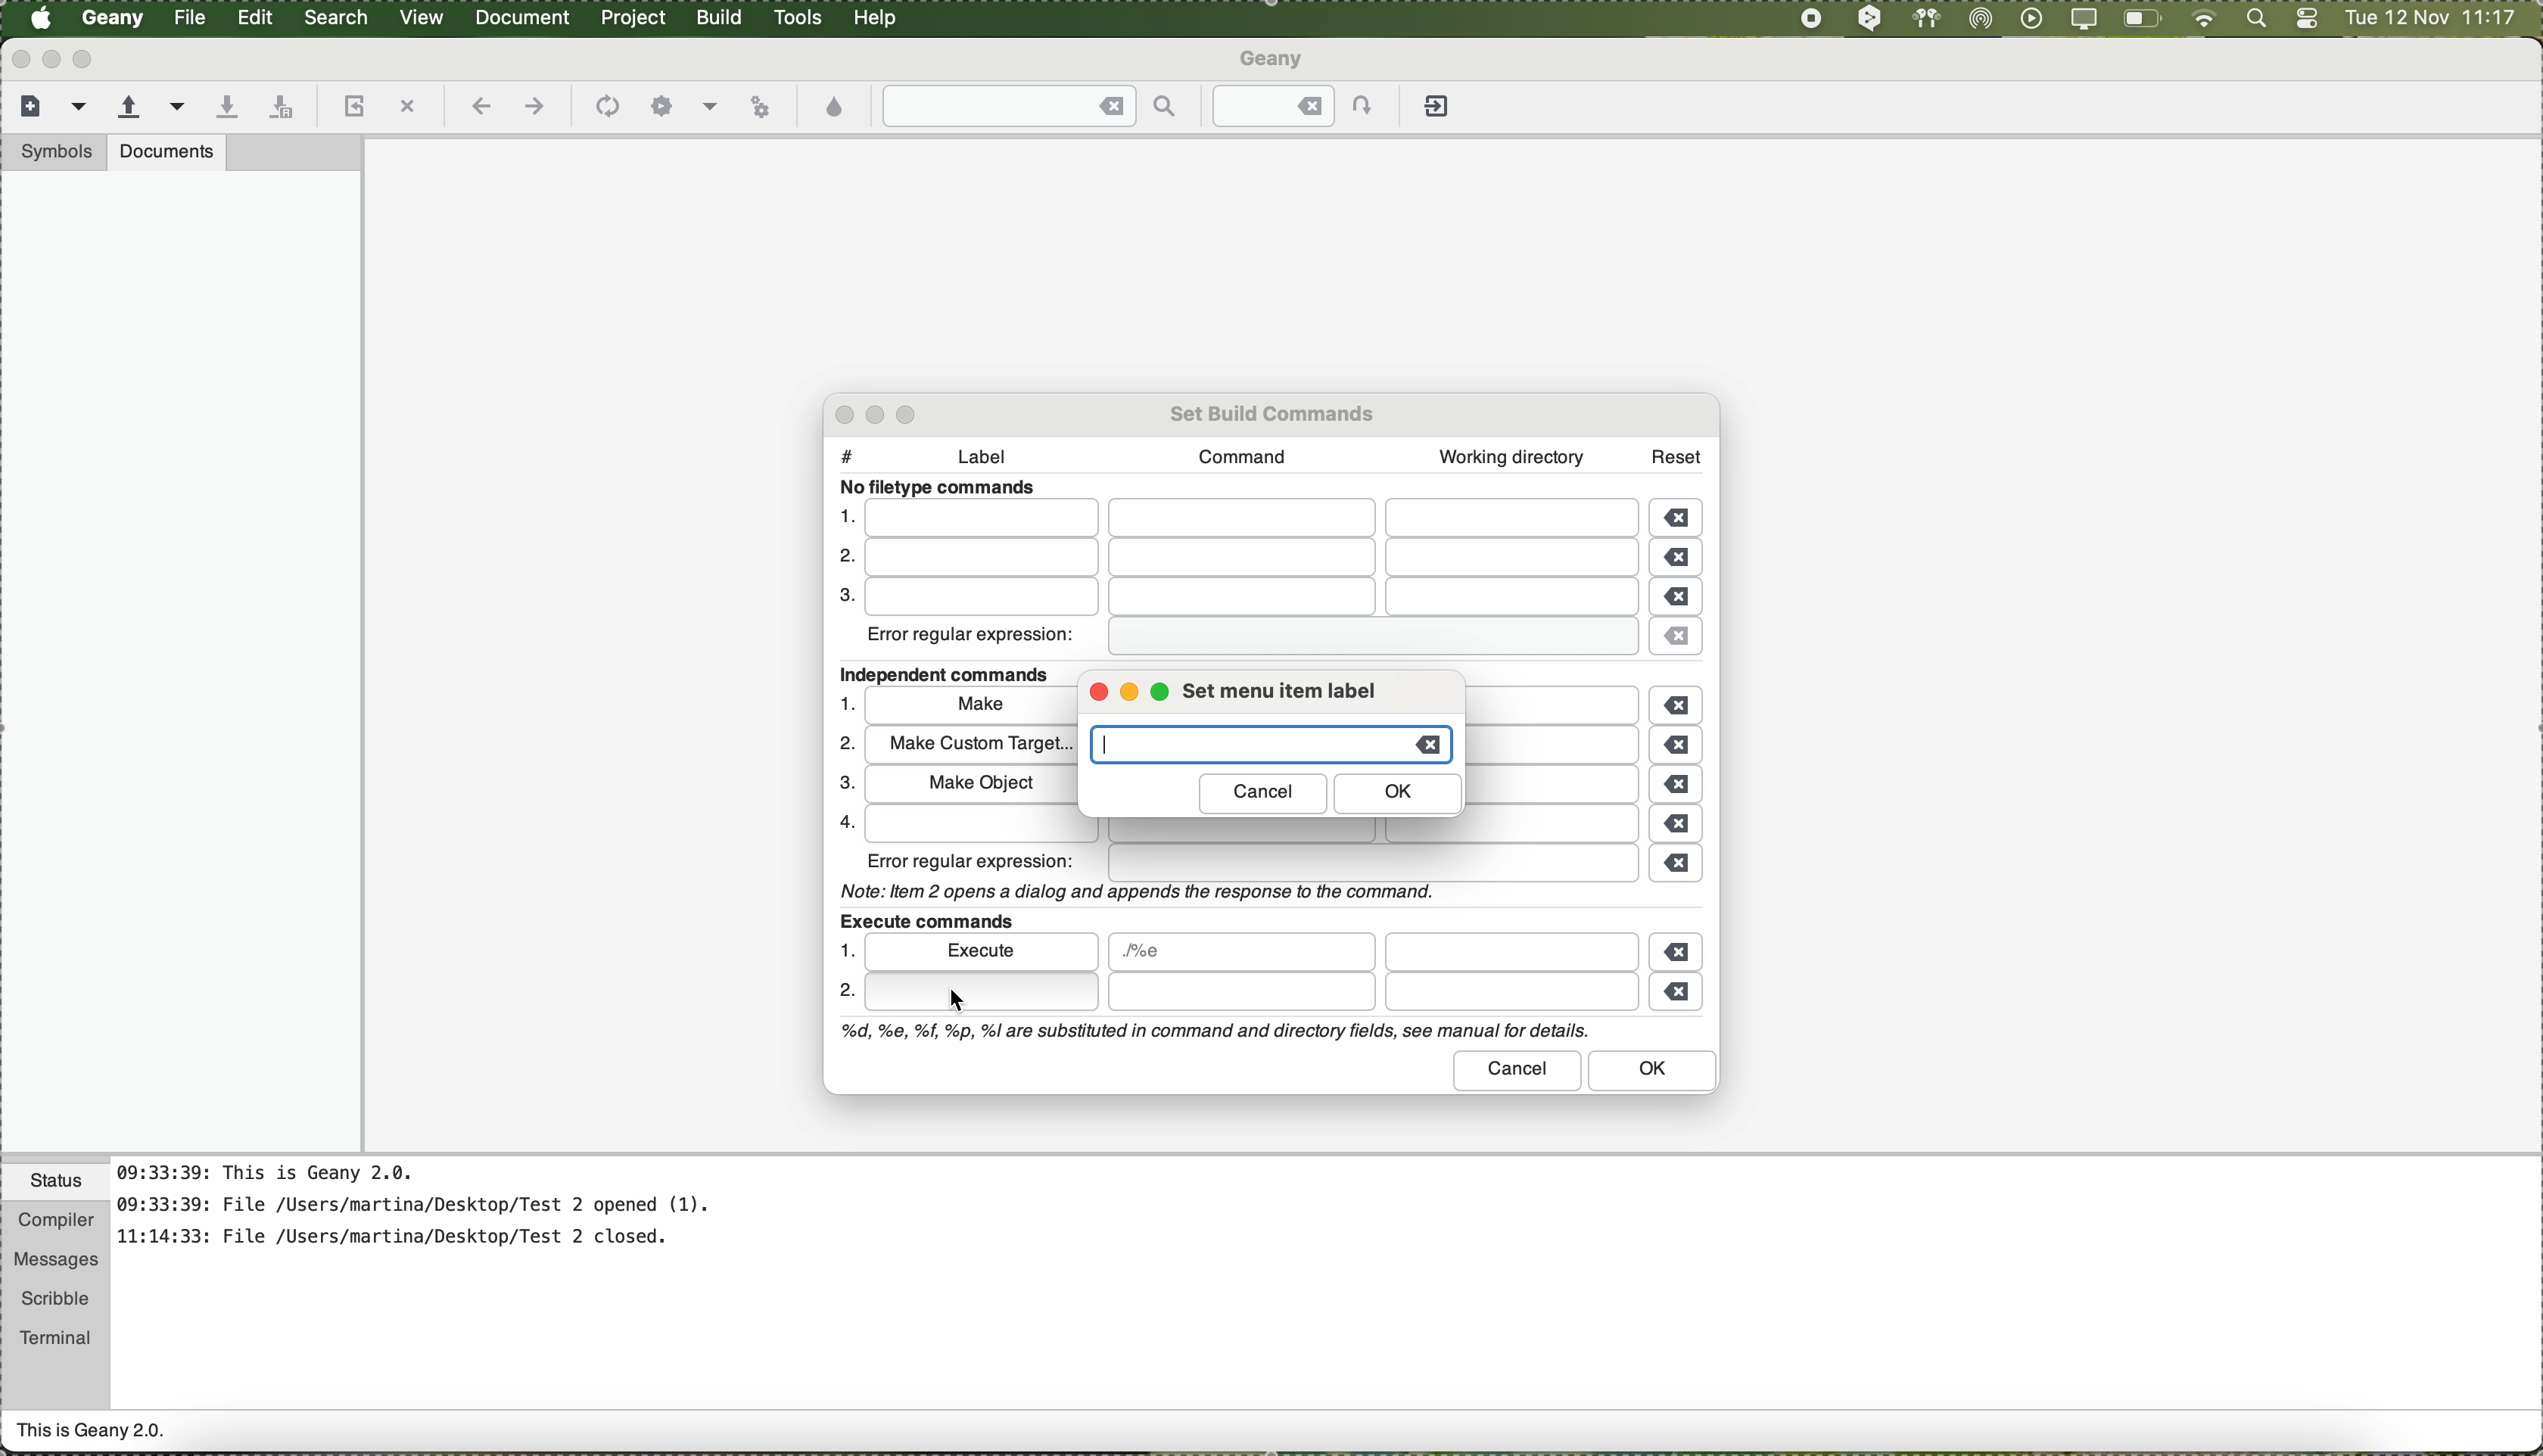 This screenshot has width=2543, height=1456. Describe the element at coordinates (1212, 1032) in the screenshot. I see `note` at that location.